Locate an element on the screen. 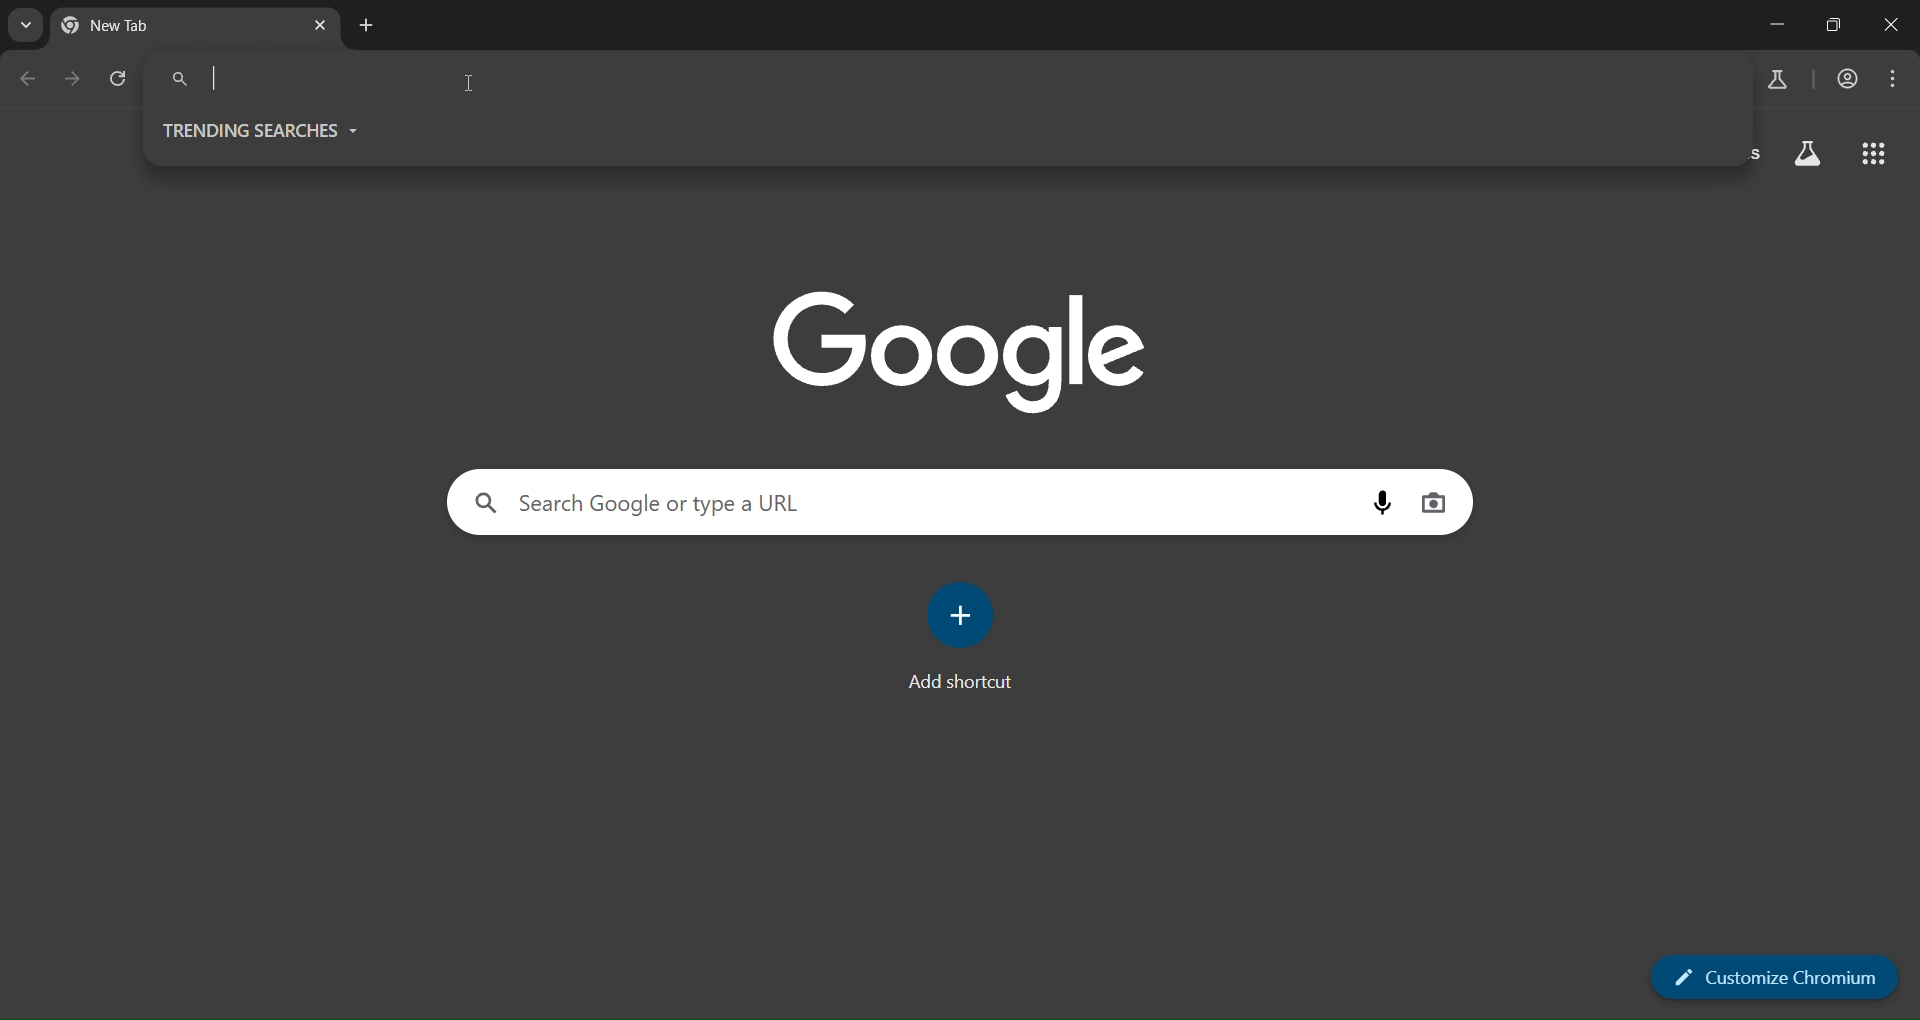 The width and height of the screenshot is (1920, 1020). google is located at coordinates (970, 350).